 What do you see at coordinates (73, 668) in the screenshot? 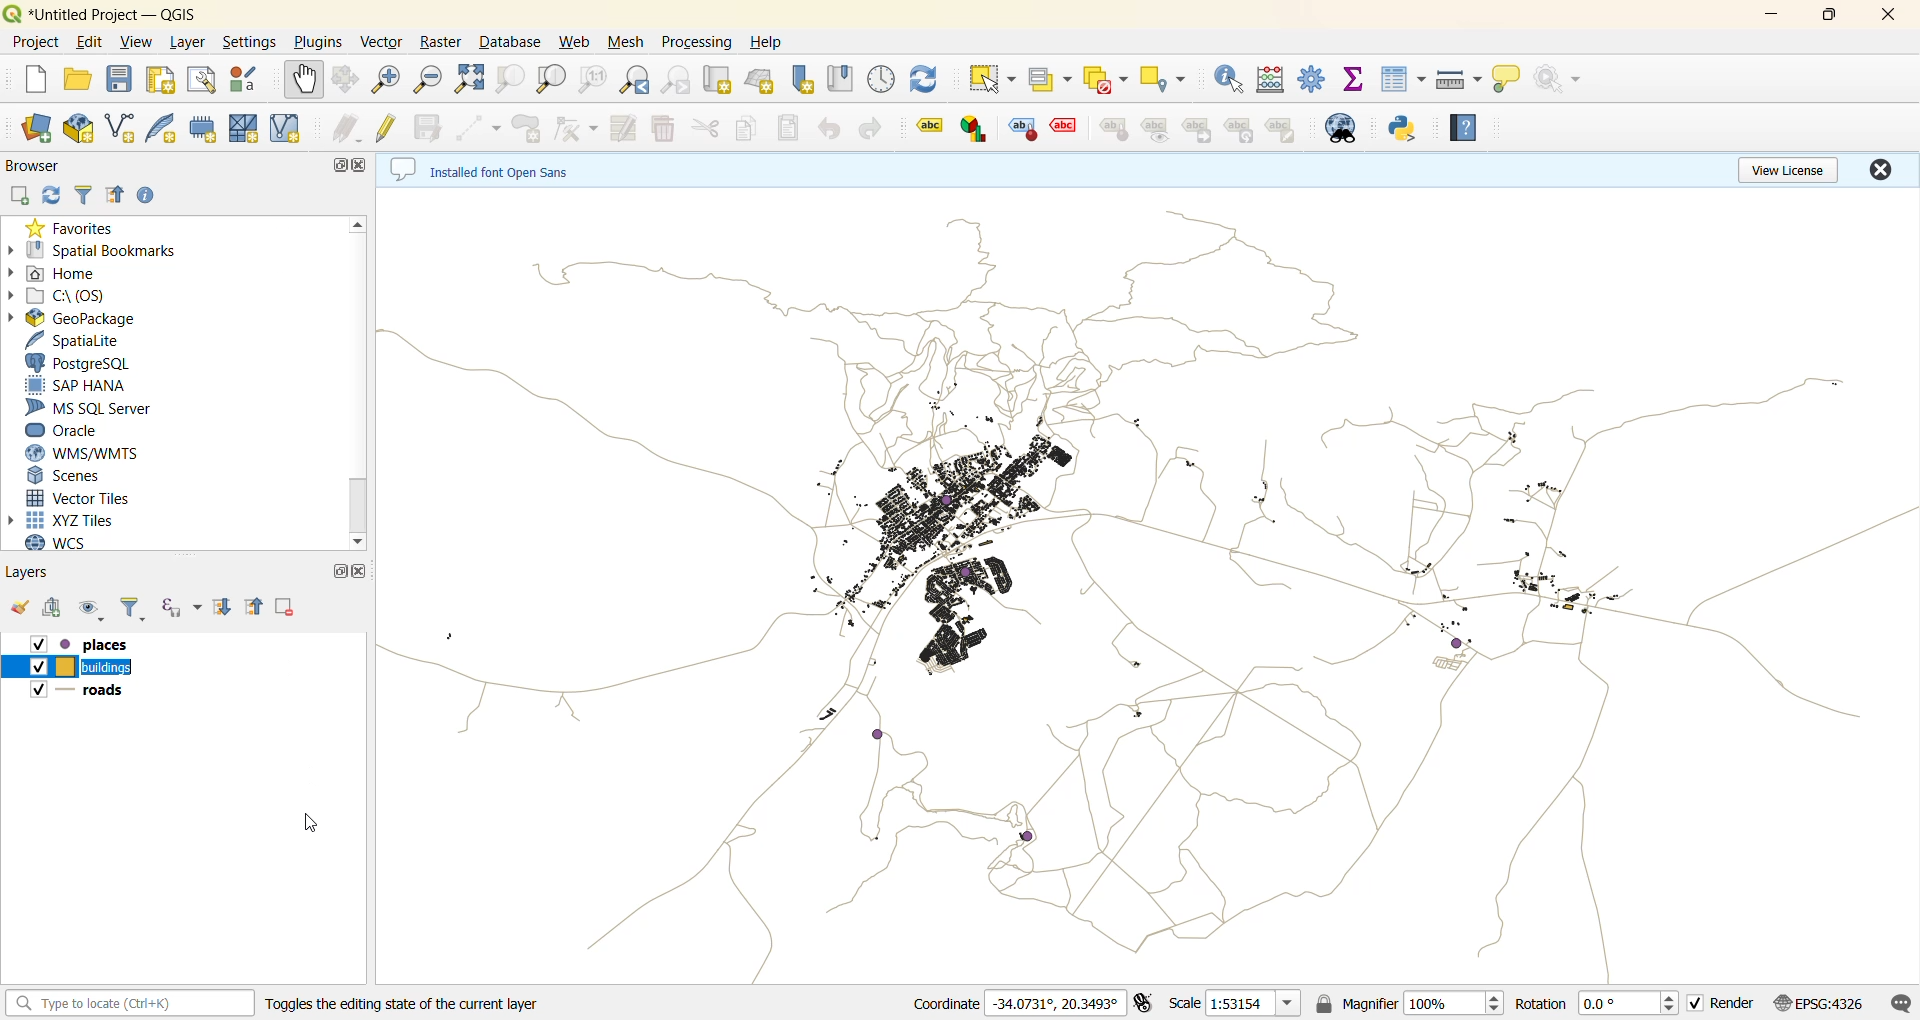
I see `selected layer(buildings)` at bounding box center [73, 668].